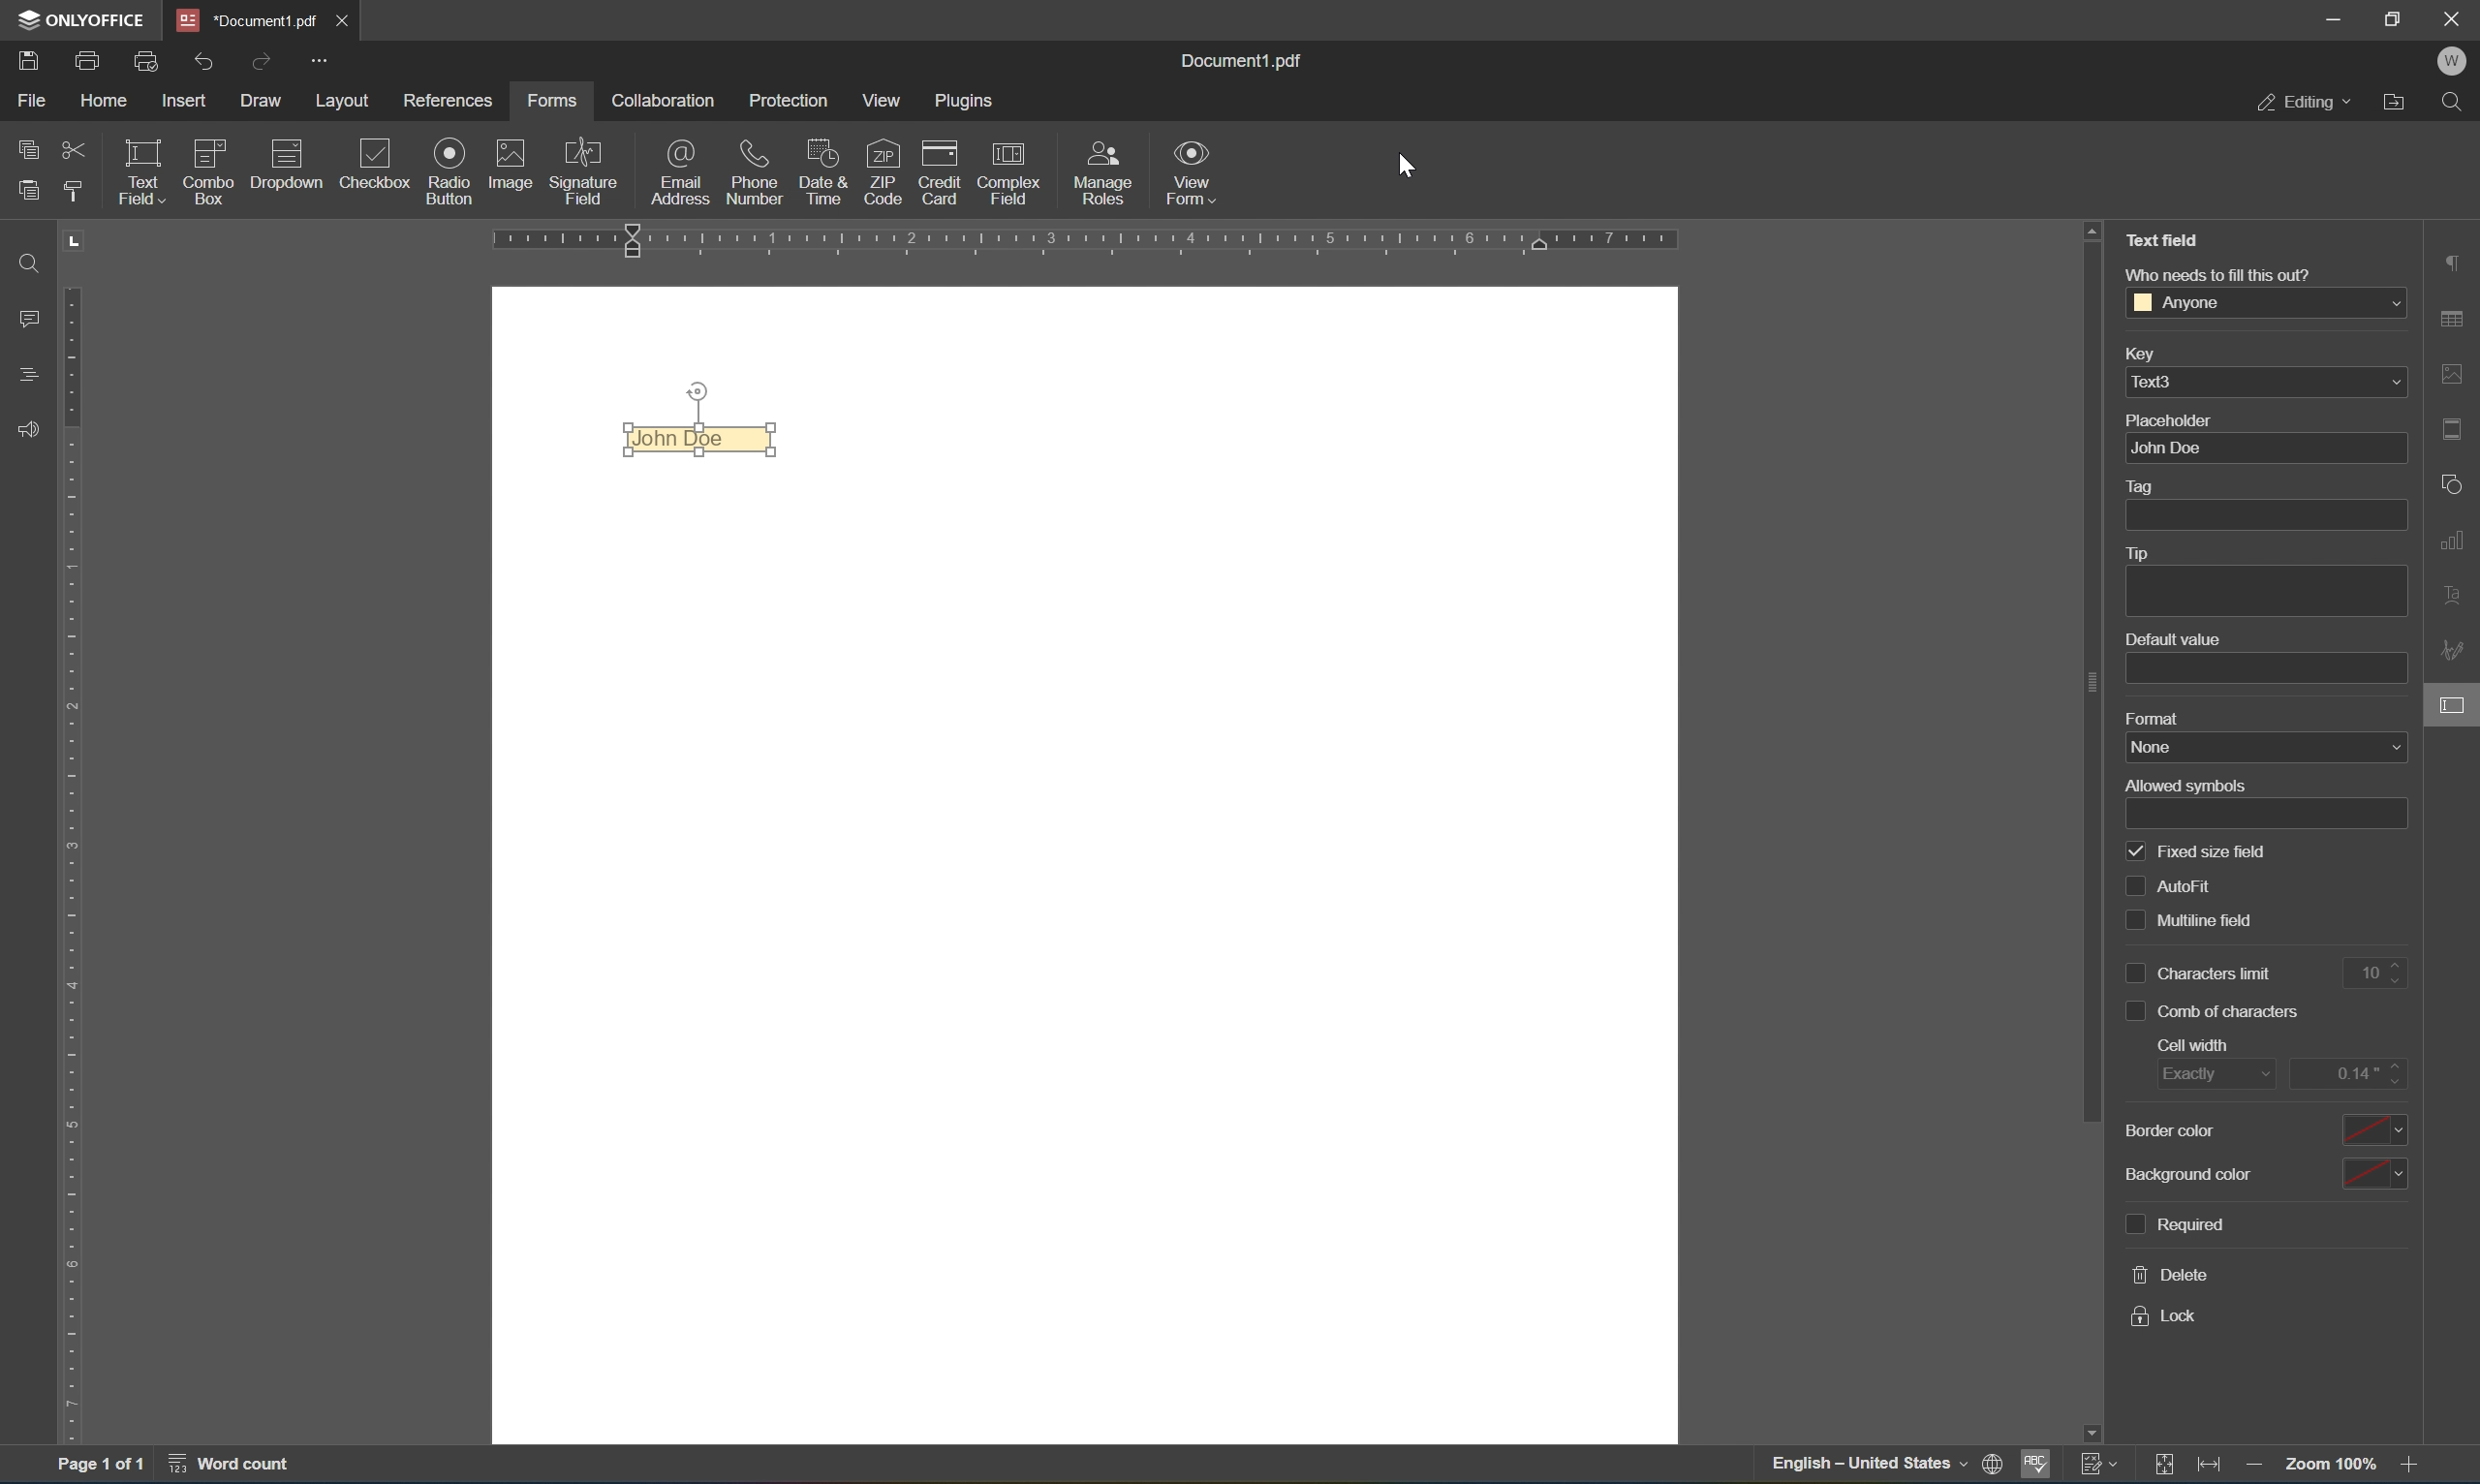 The height and width of the screenshot is (1484, 2480). What do you see at coordinates (1189, 170) in the screenshot?
I see `view form` at bounding box center [1189, 170].